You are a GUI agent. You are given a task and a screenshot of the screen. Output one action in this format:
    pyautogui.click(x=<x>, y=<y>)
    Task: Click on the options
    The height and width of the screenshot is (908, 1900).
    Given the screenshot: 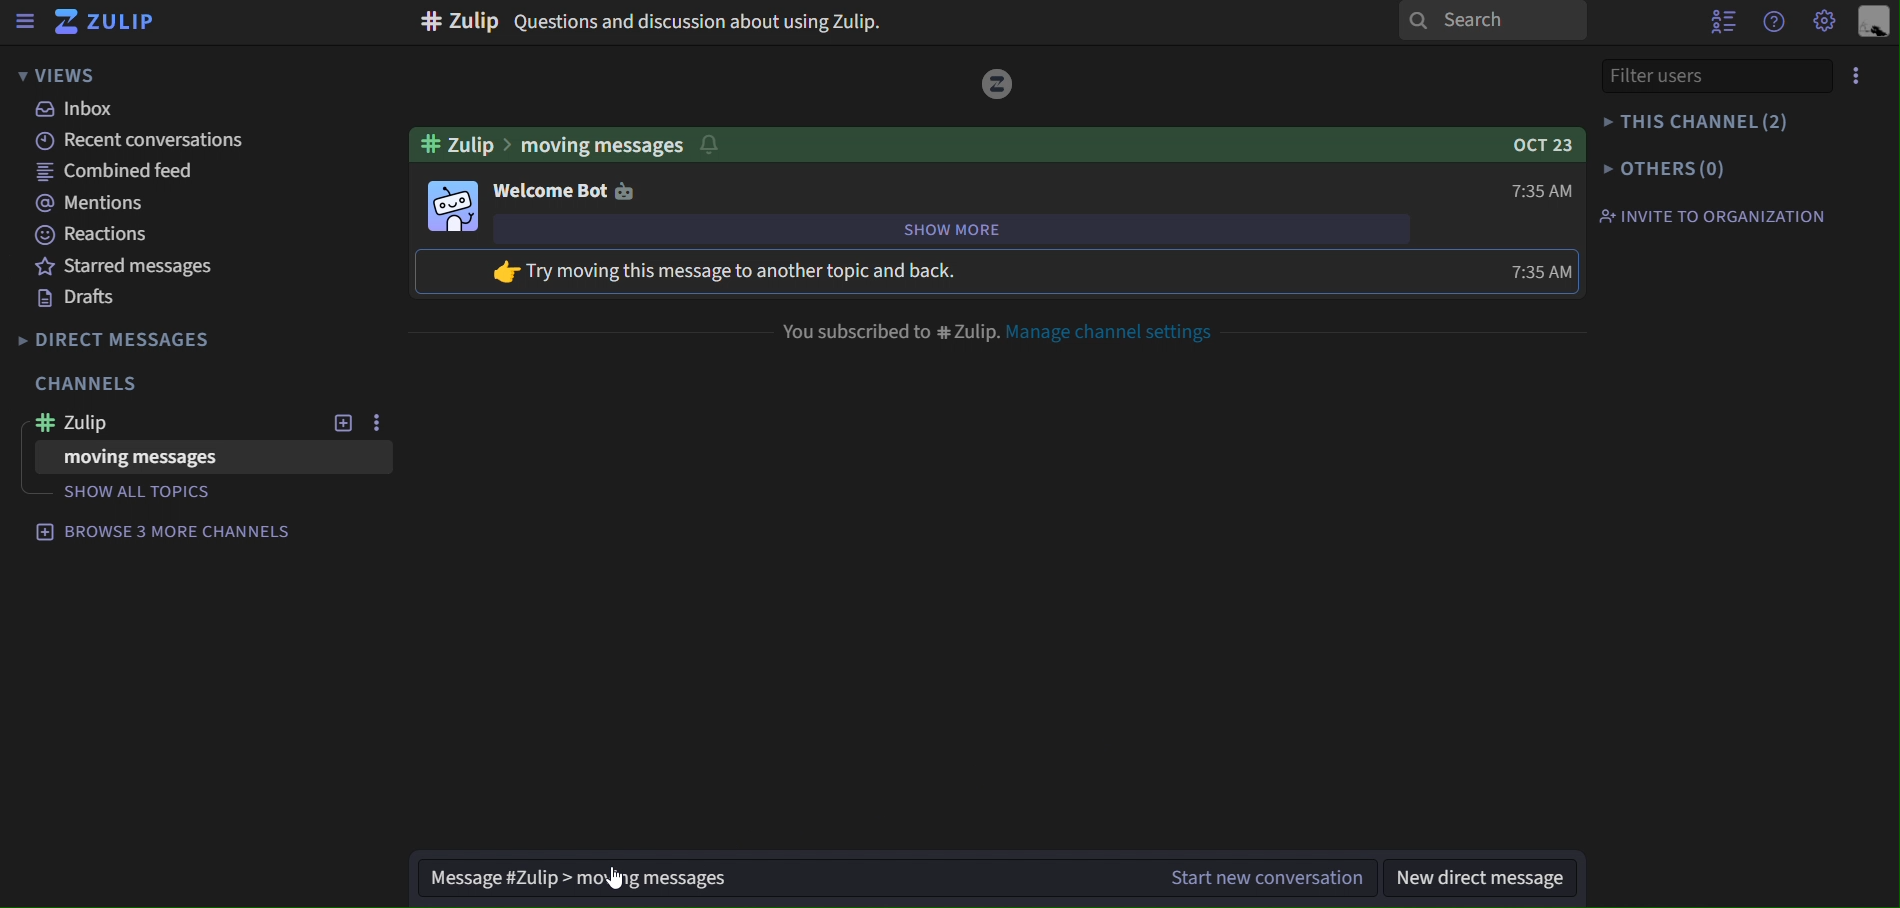 What is the action you would take?
    pyautogui.click(x=1860, y=77)
    